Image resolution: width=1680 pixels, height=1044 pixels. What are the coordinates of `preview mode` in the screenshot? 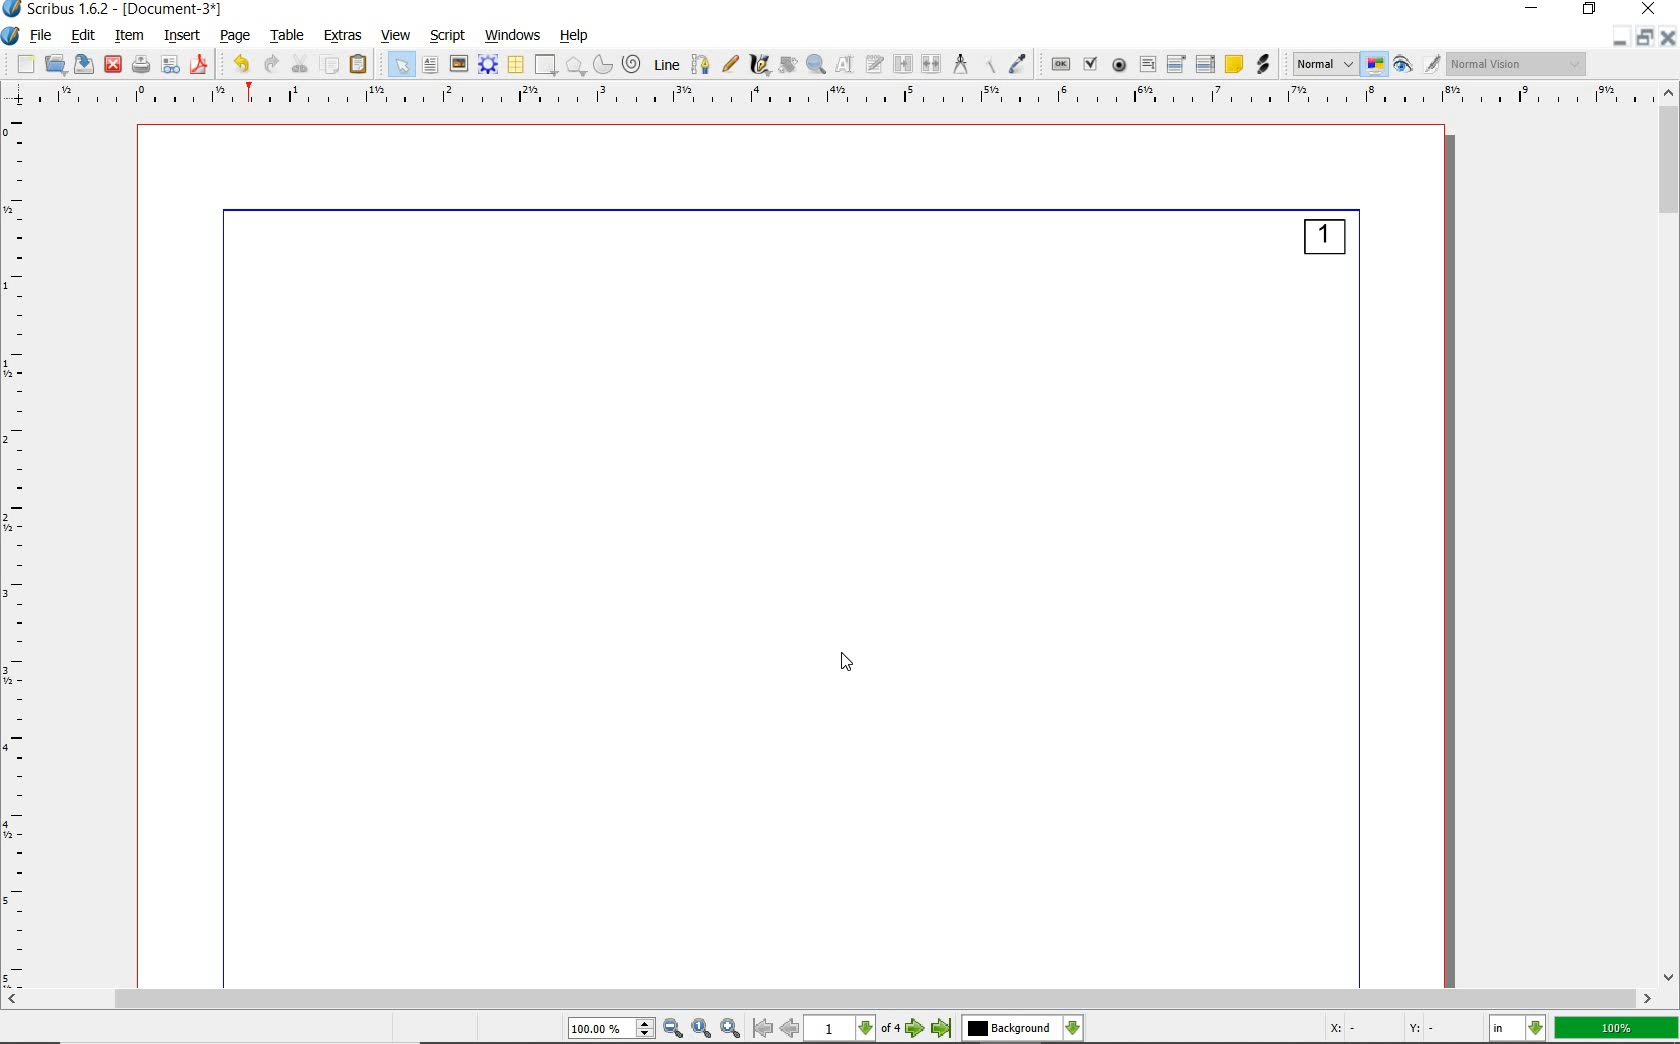 It's located at (1405, 64).